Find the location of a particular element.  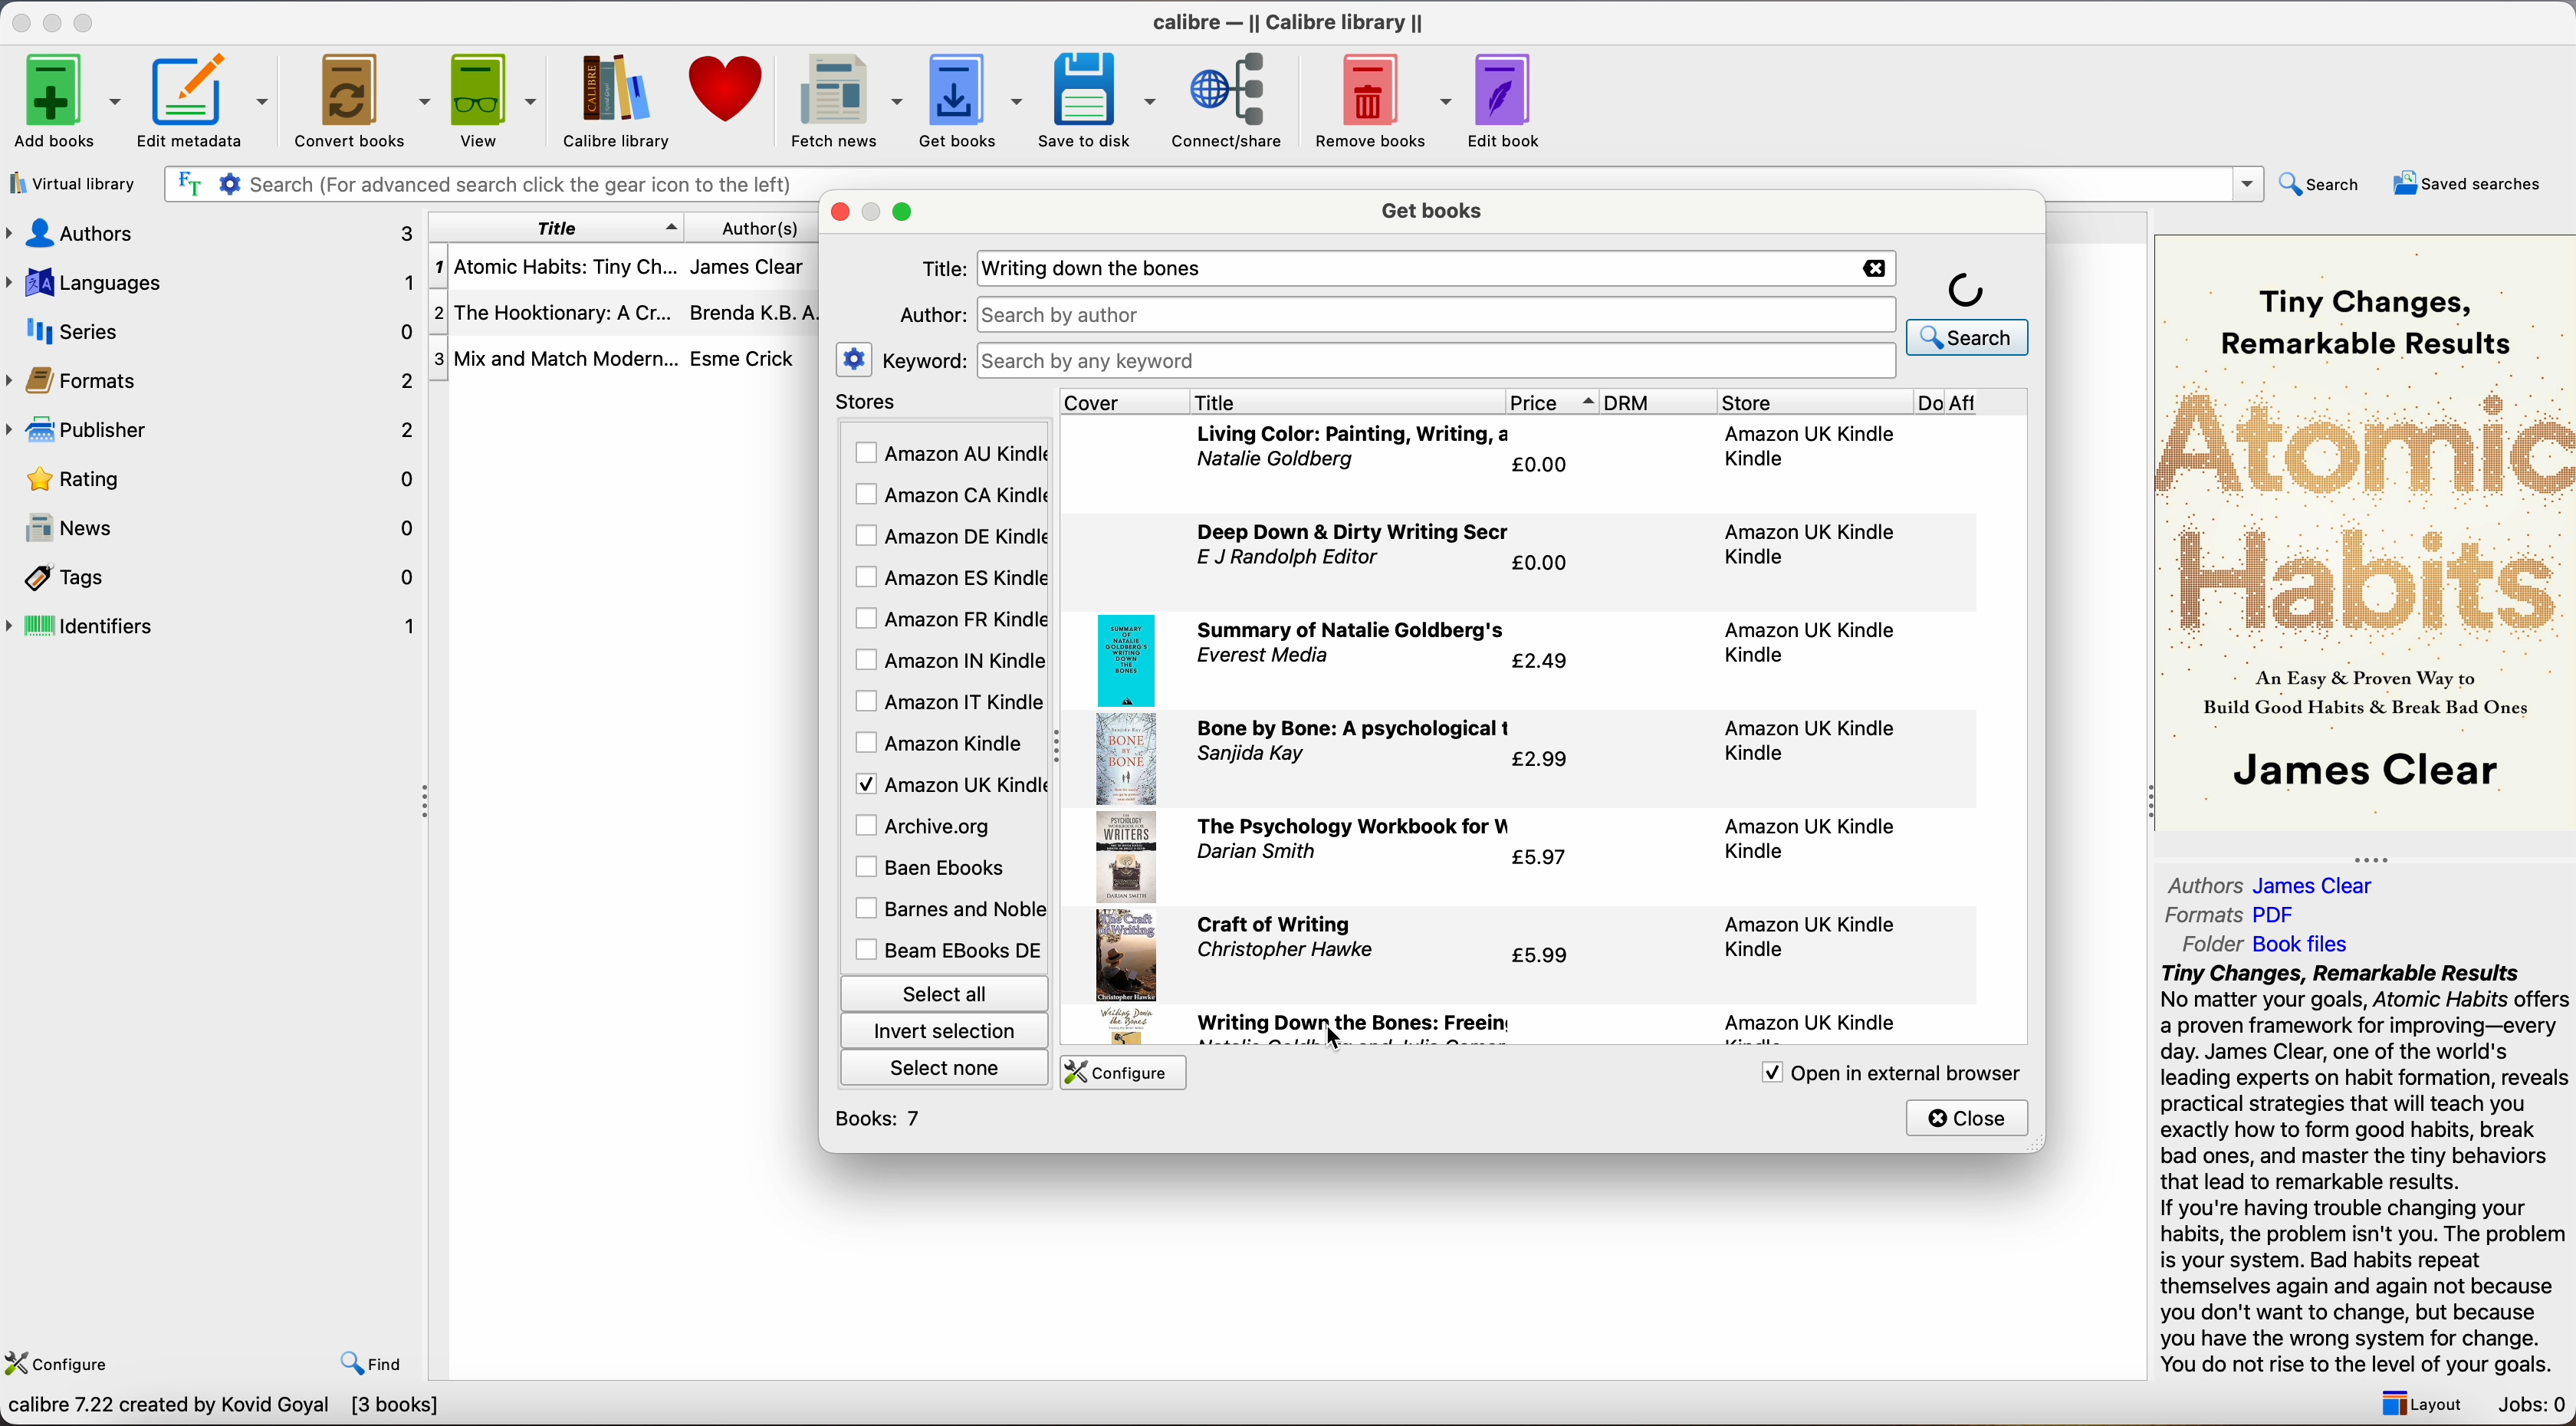

search is located at coordinates (2323, 183).